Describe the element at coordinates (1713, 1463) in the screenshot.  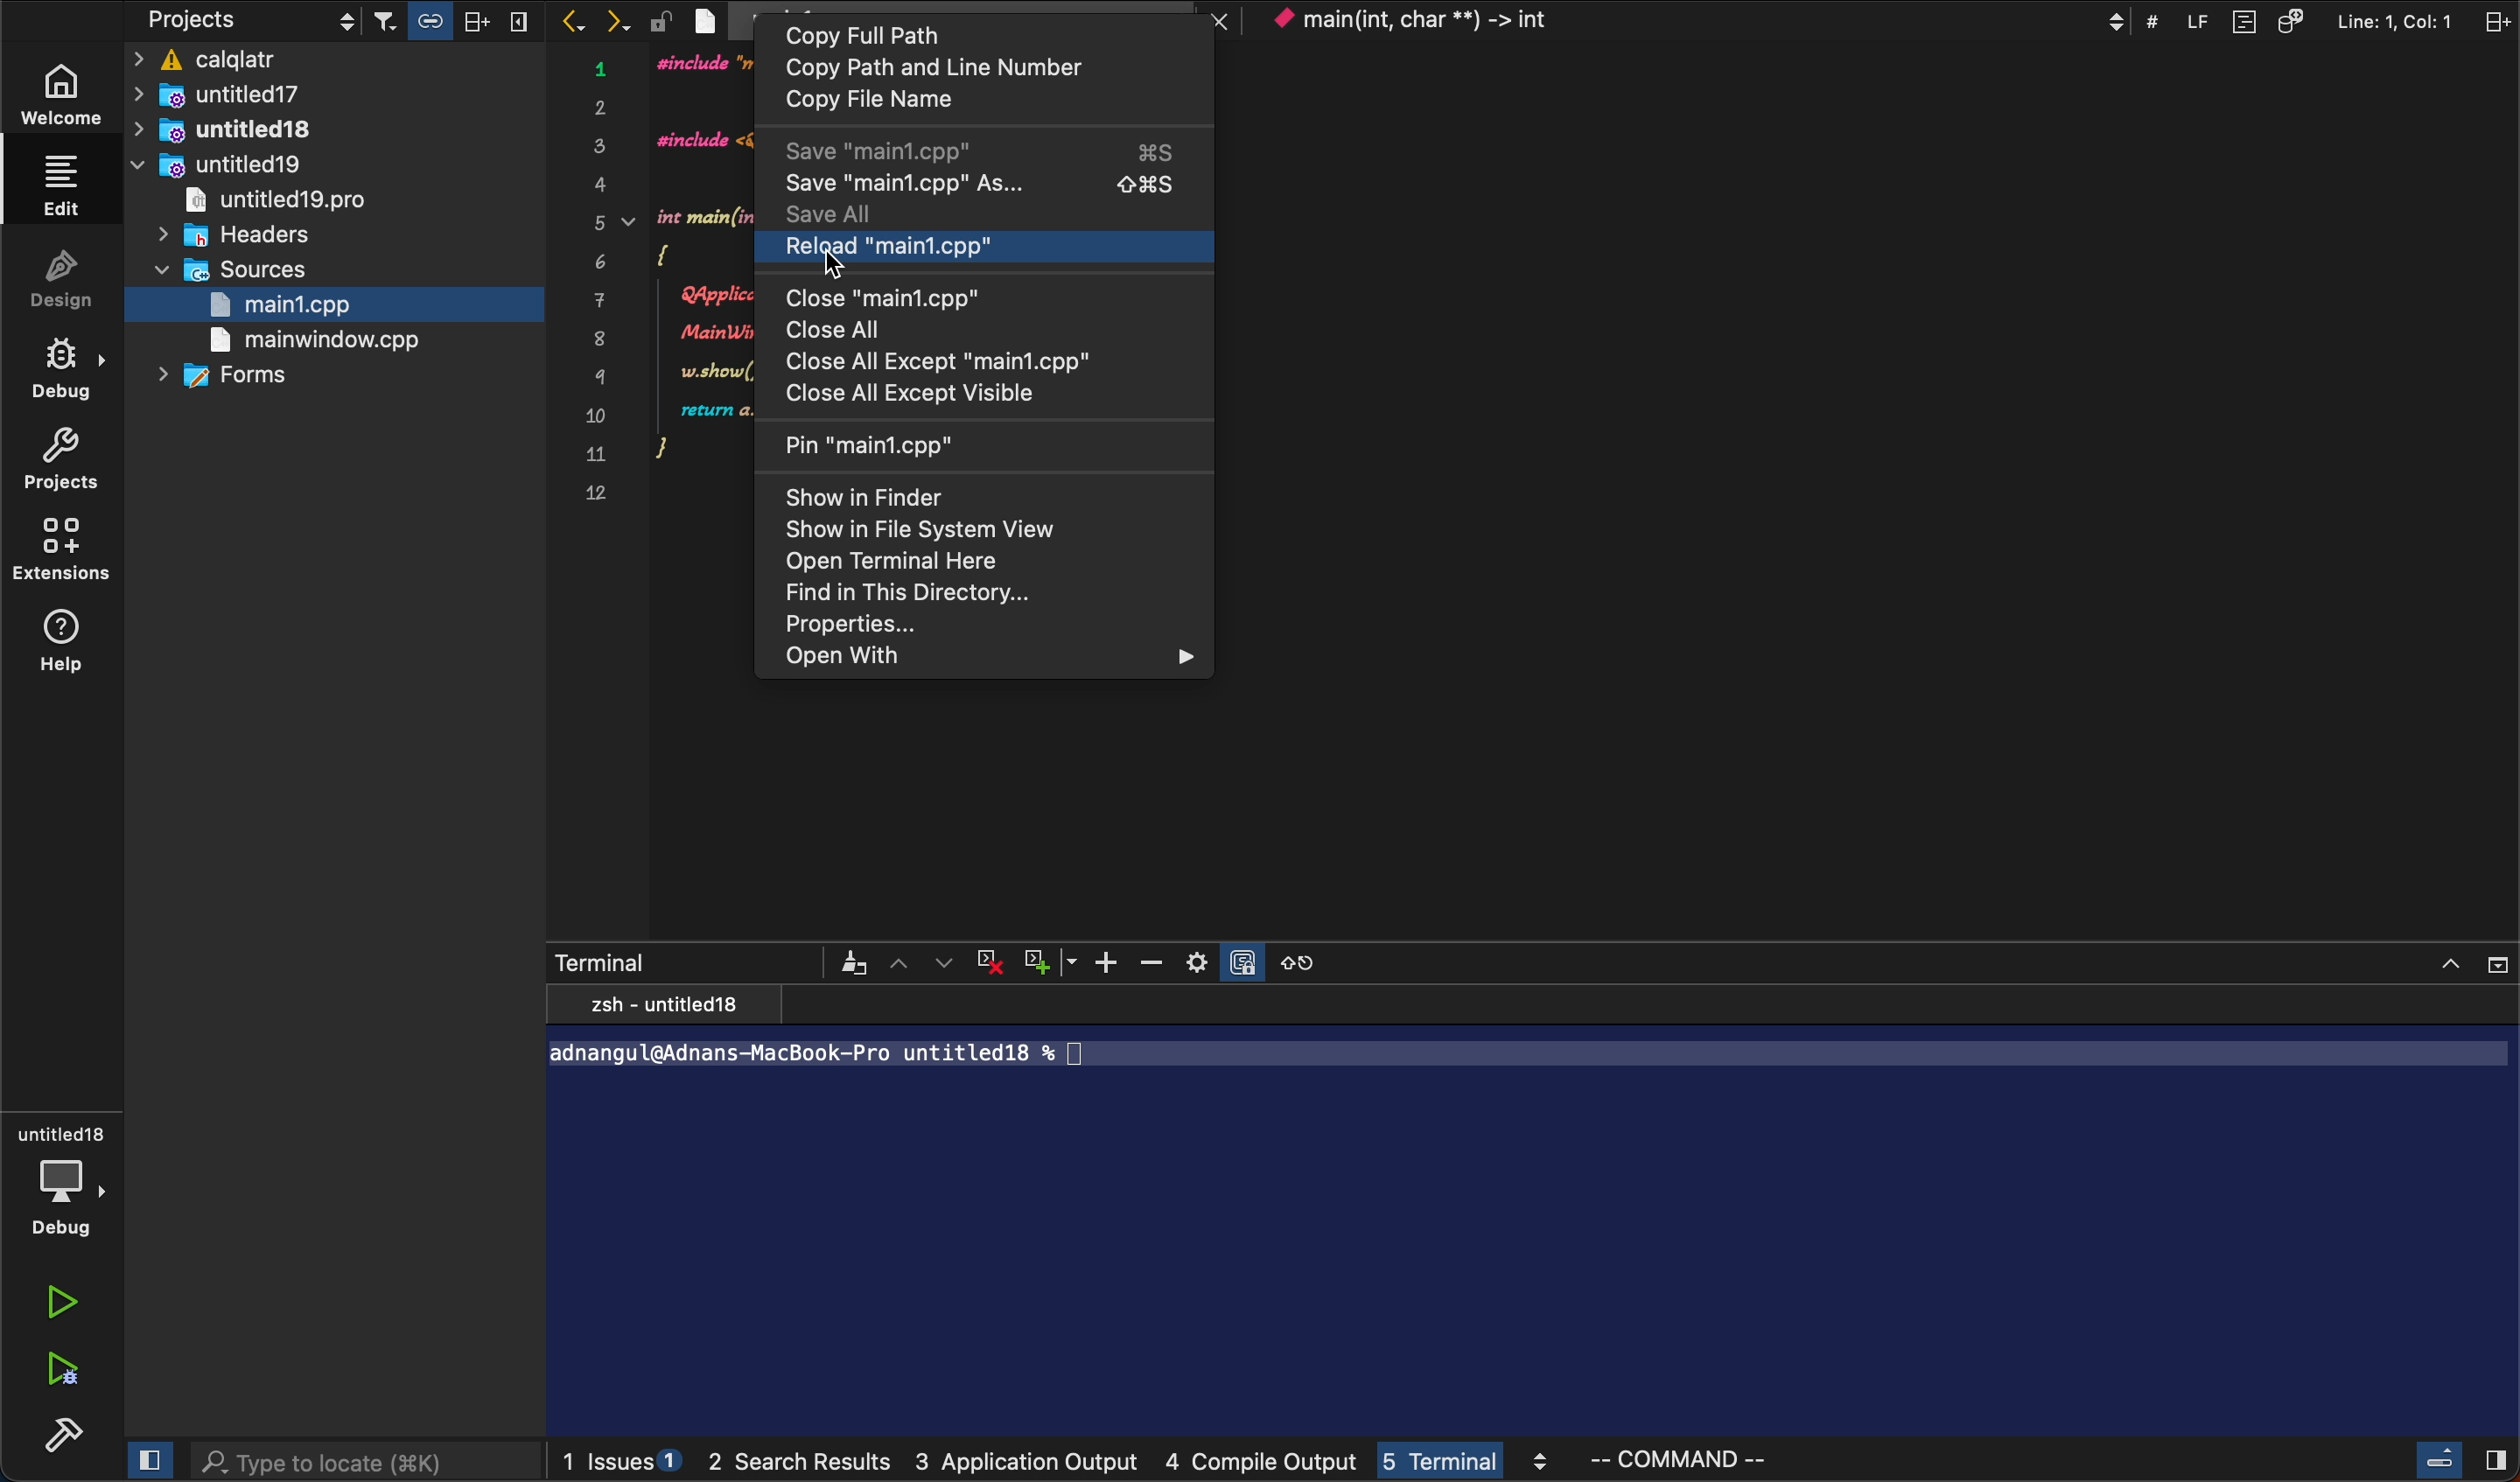
I see `command` at that location.